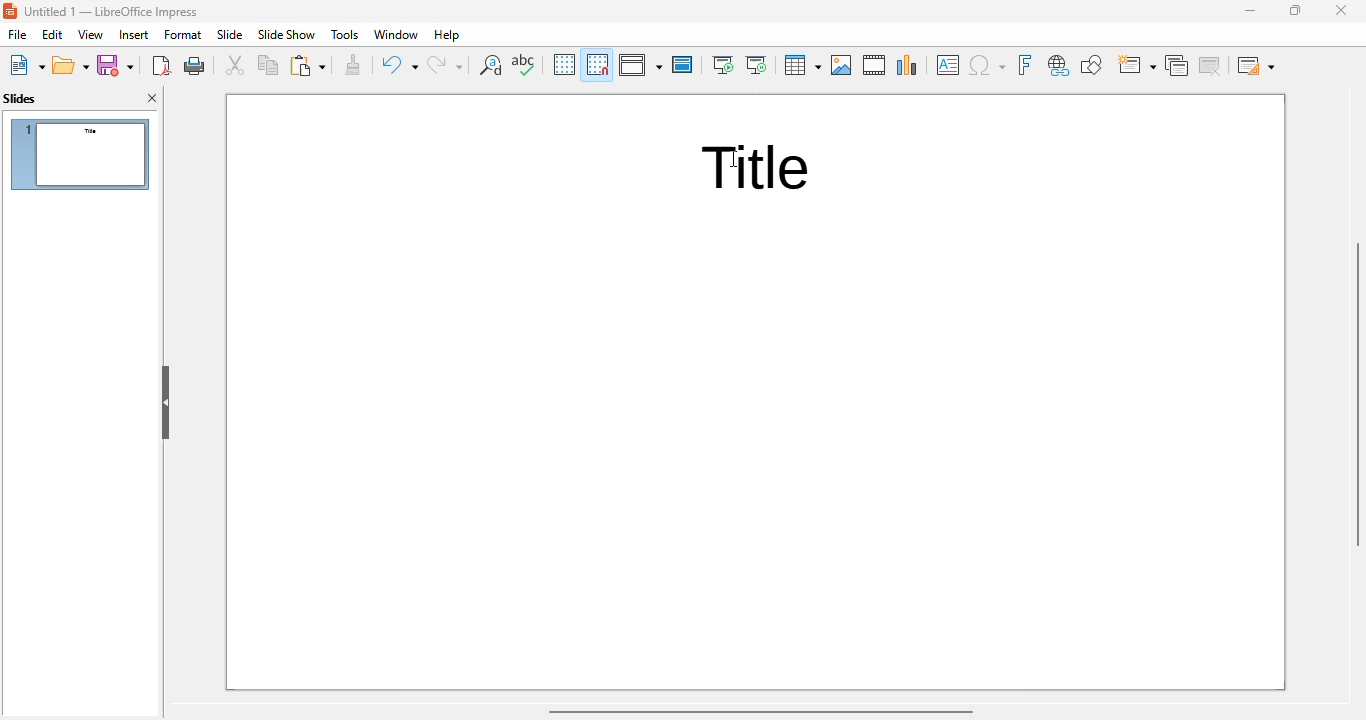 The image size is (1366, 720). Describe the element at coordinates (1341, 10) in the screenshot. I see `close` at that location.